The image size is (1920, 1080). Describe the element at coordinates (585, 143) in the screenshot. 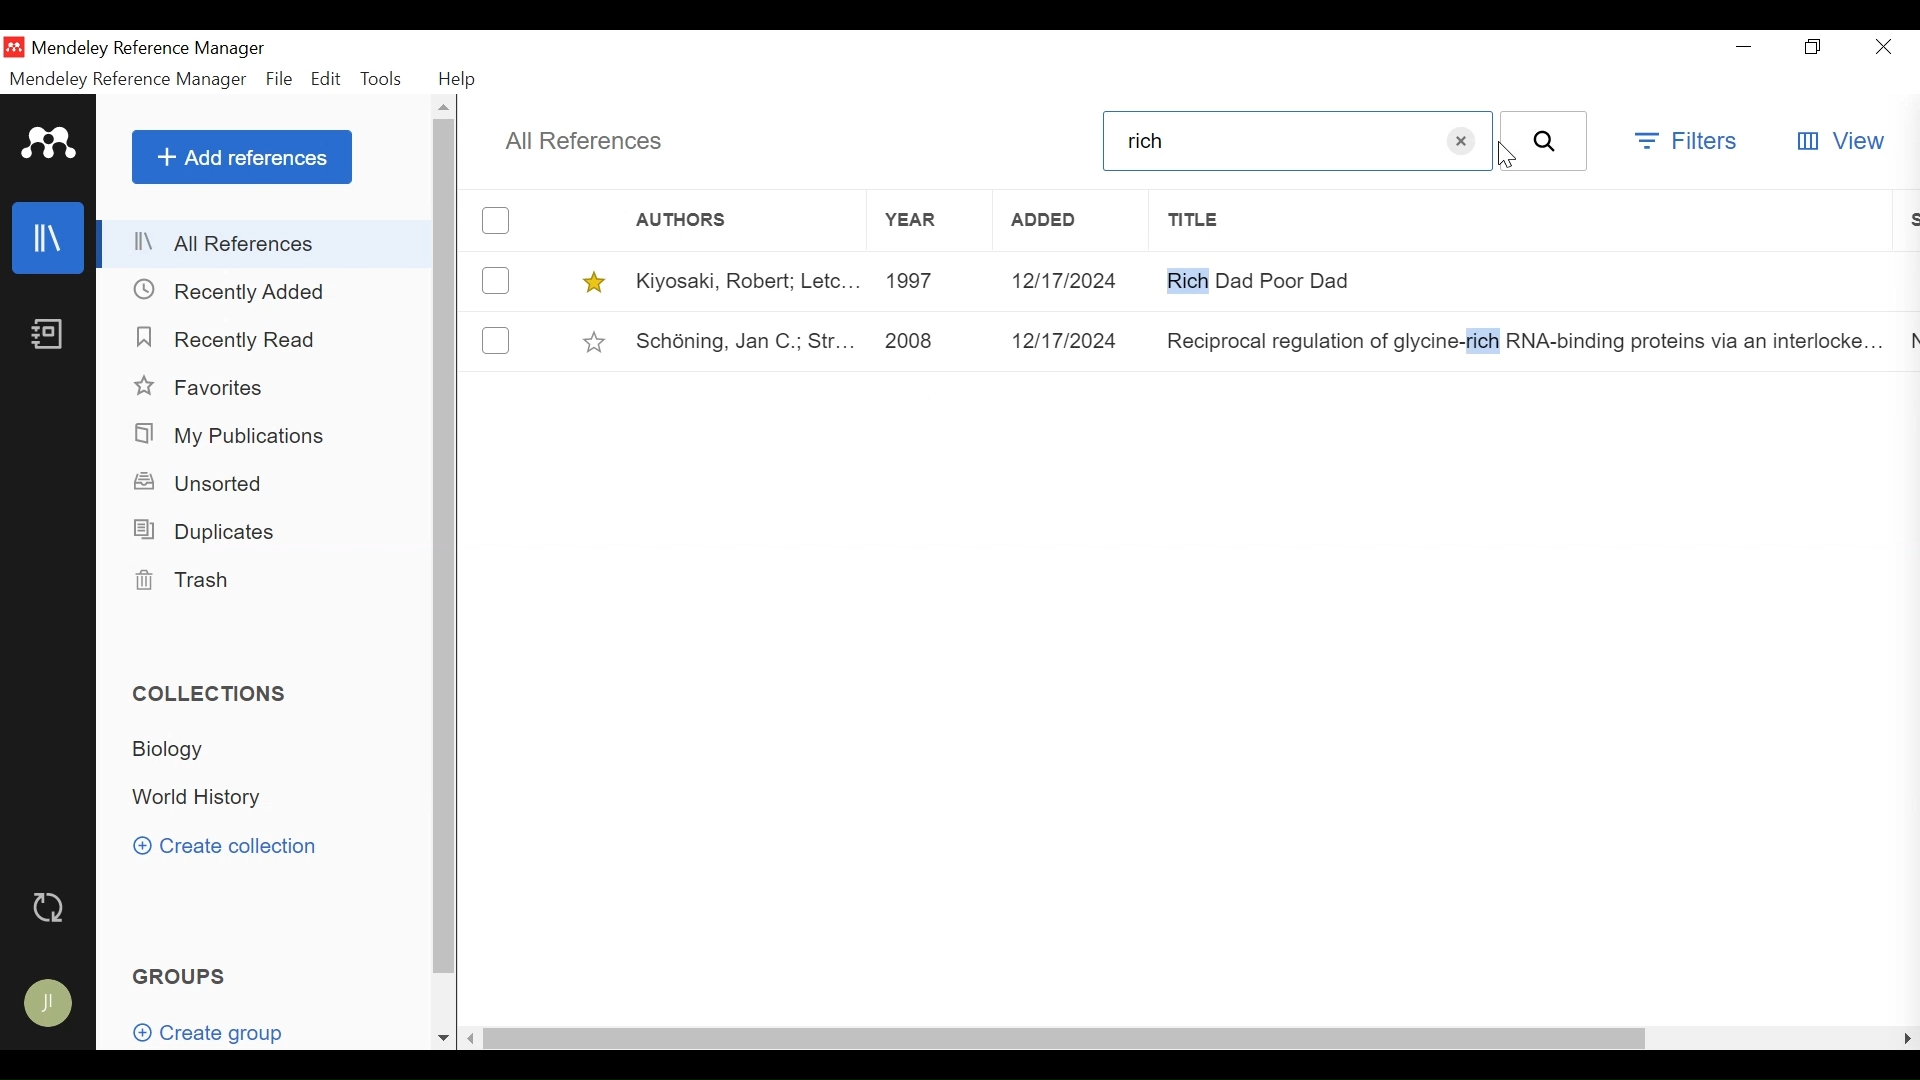

I see `All References` at that location.